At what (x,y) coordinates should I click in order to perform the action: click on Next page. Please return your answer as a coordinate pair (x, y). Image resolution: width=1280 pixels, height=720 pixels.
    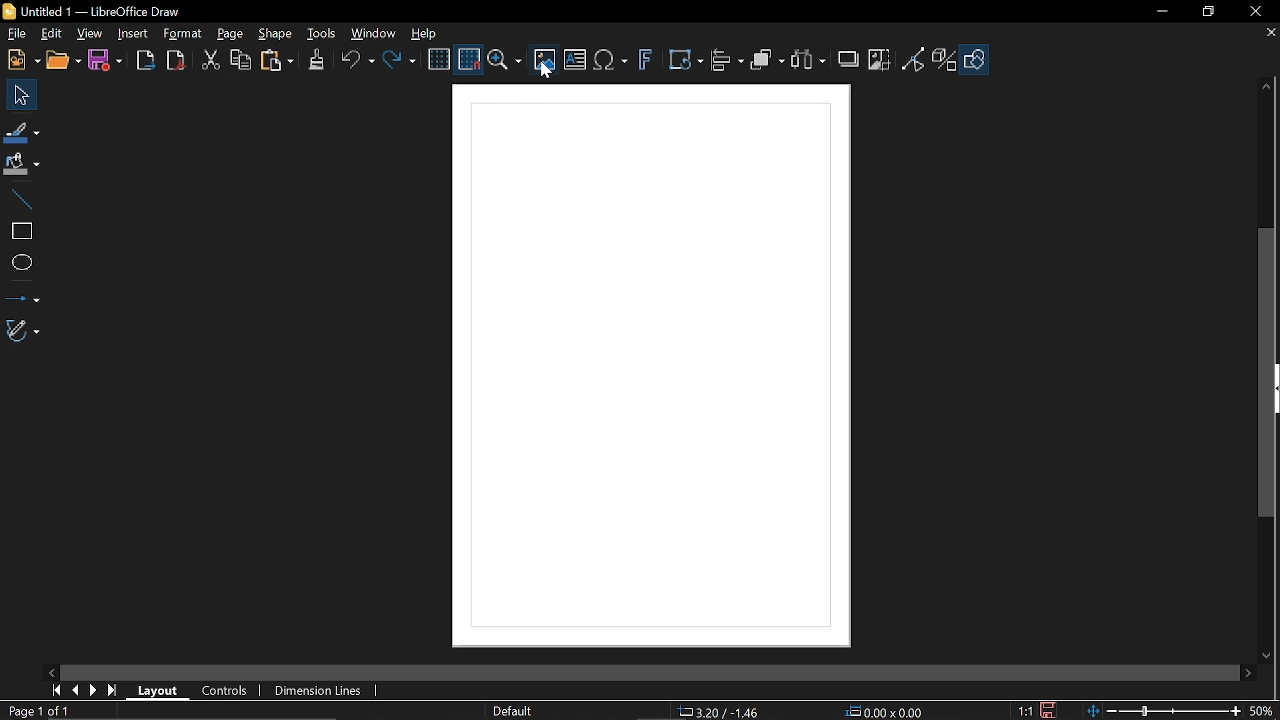
    Looking at the image, I should click on (92, 690).